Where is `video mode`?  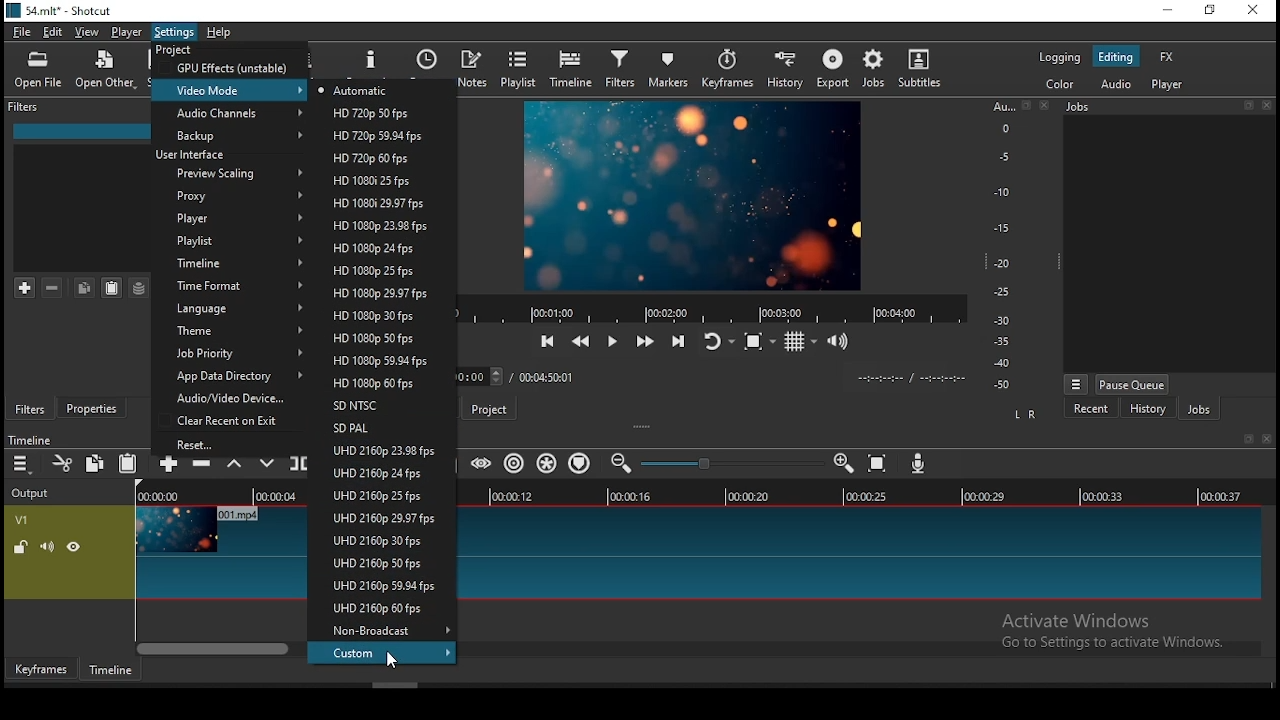 video mode is located at coordinates (231, 89).